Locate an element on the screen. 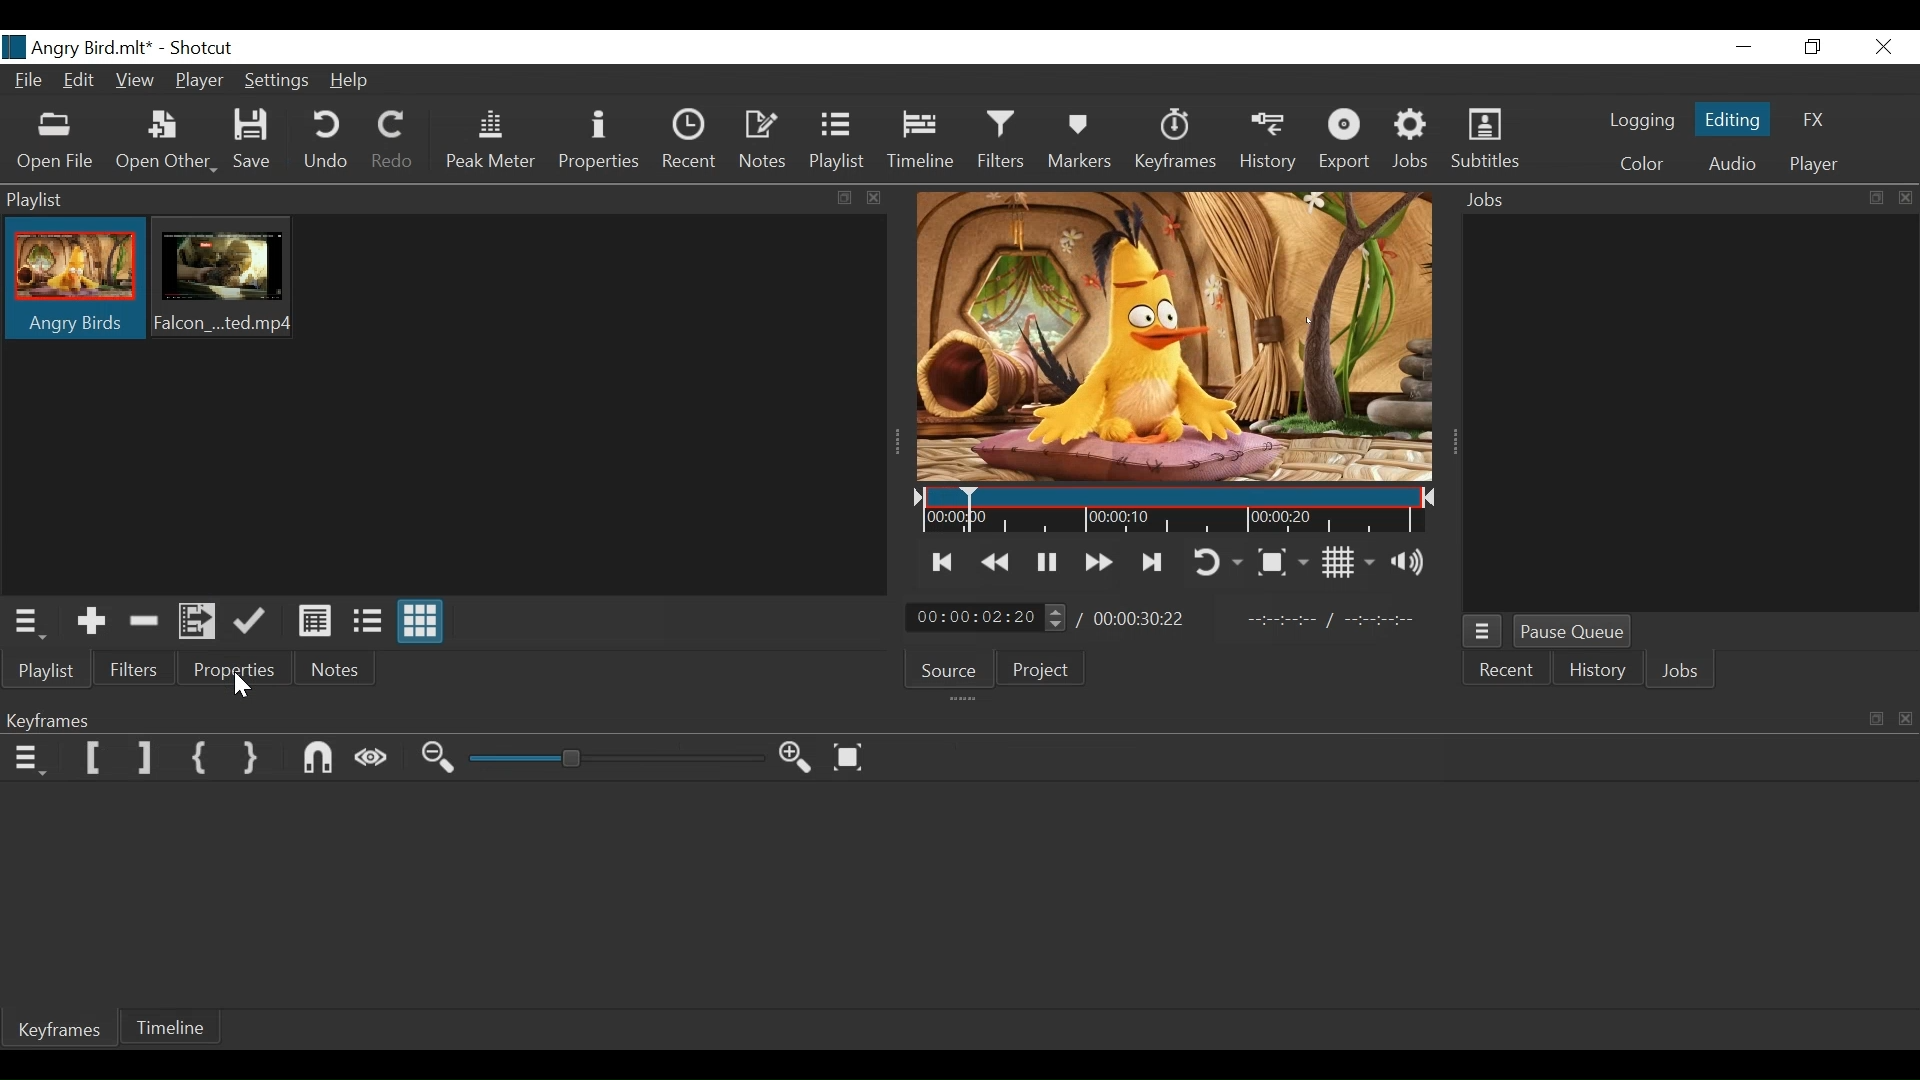 Image resolution: width=1920 pixels, height=1080 pixels. Keyframes is located at coordinates (62, 1032).